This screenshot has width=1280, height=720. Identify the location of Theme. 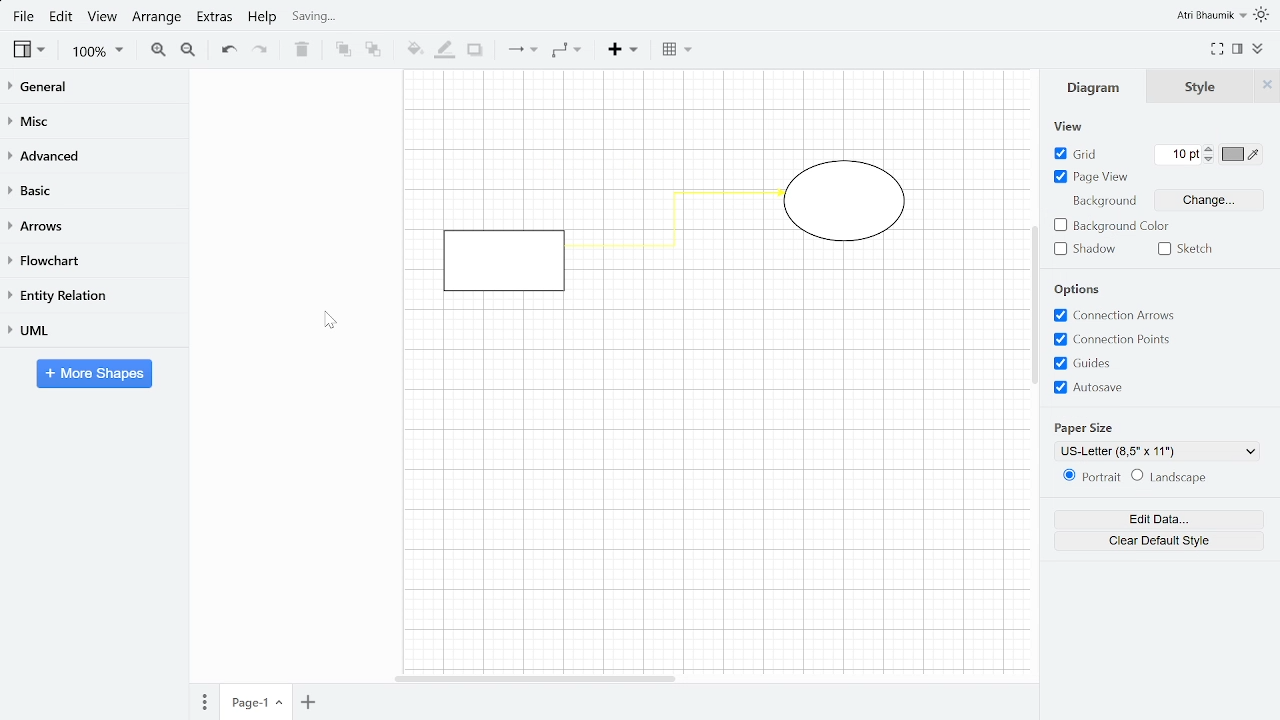
(1264, 14).